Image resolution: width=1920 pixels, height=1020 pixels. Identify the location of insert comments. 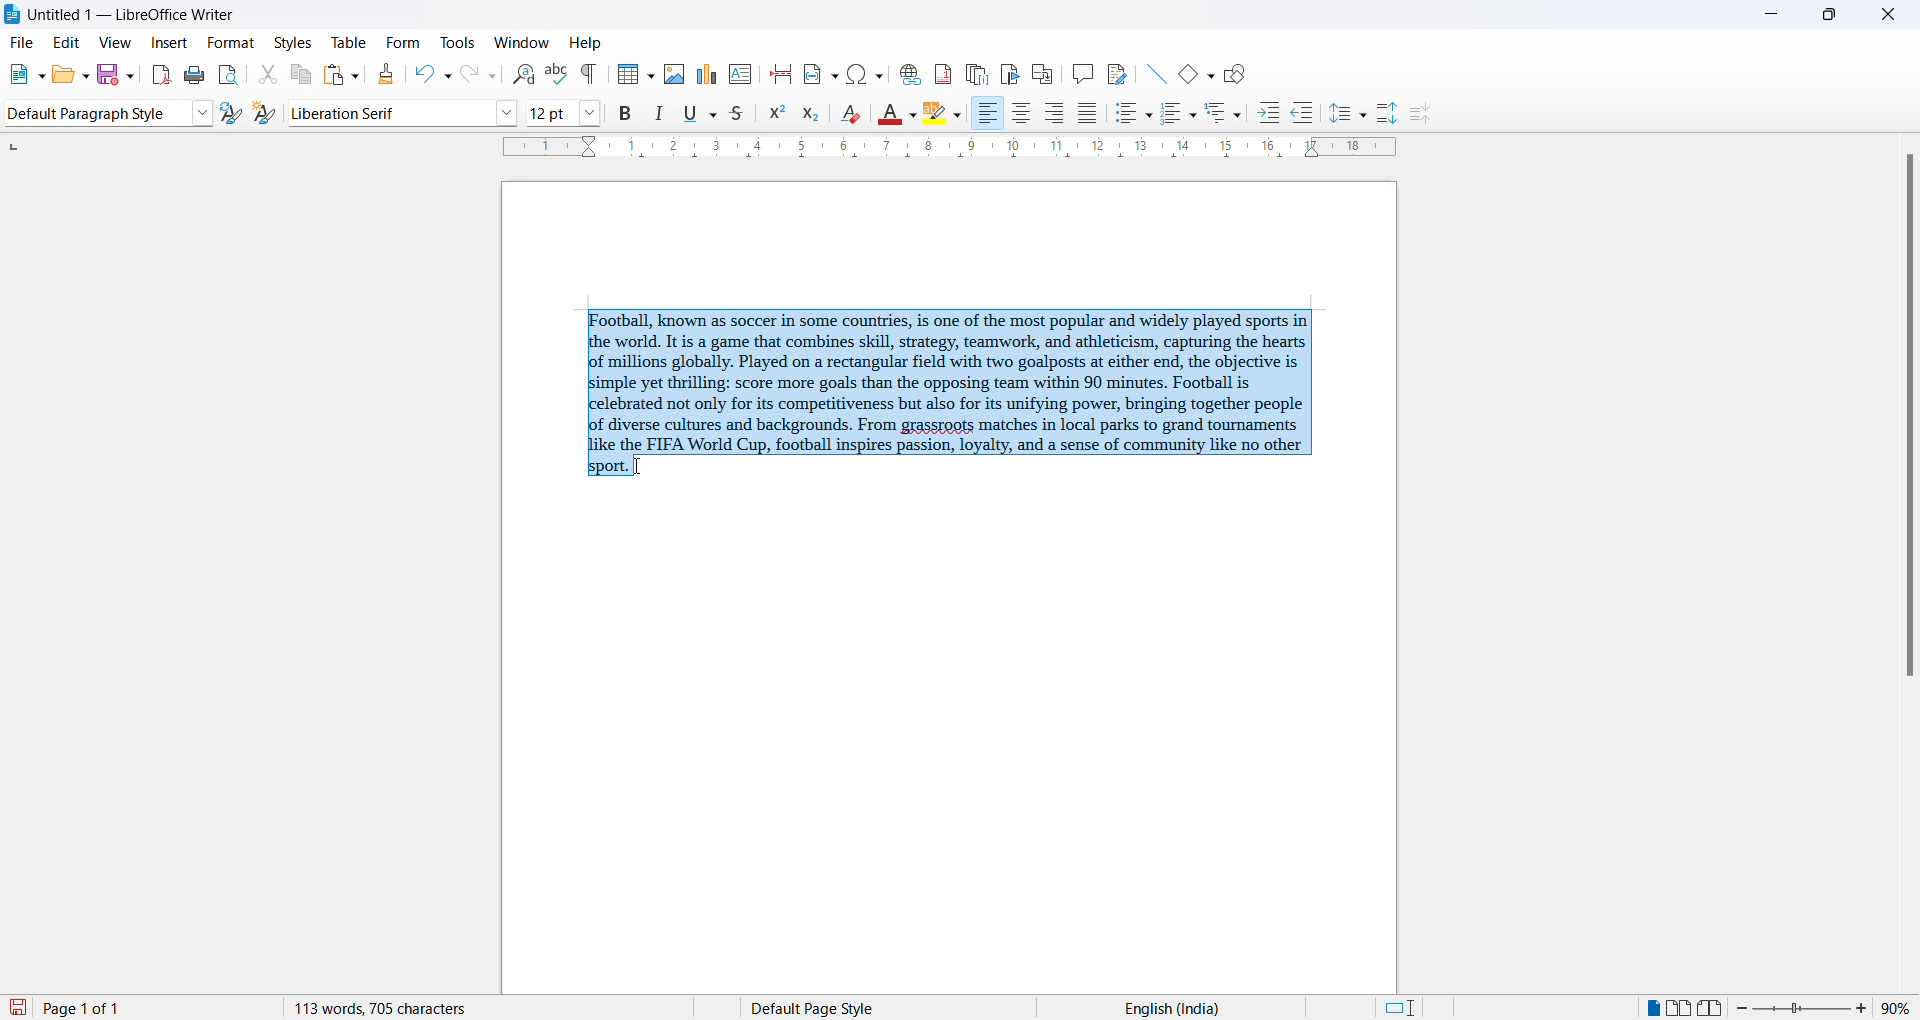
(1084, 74).